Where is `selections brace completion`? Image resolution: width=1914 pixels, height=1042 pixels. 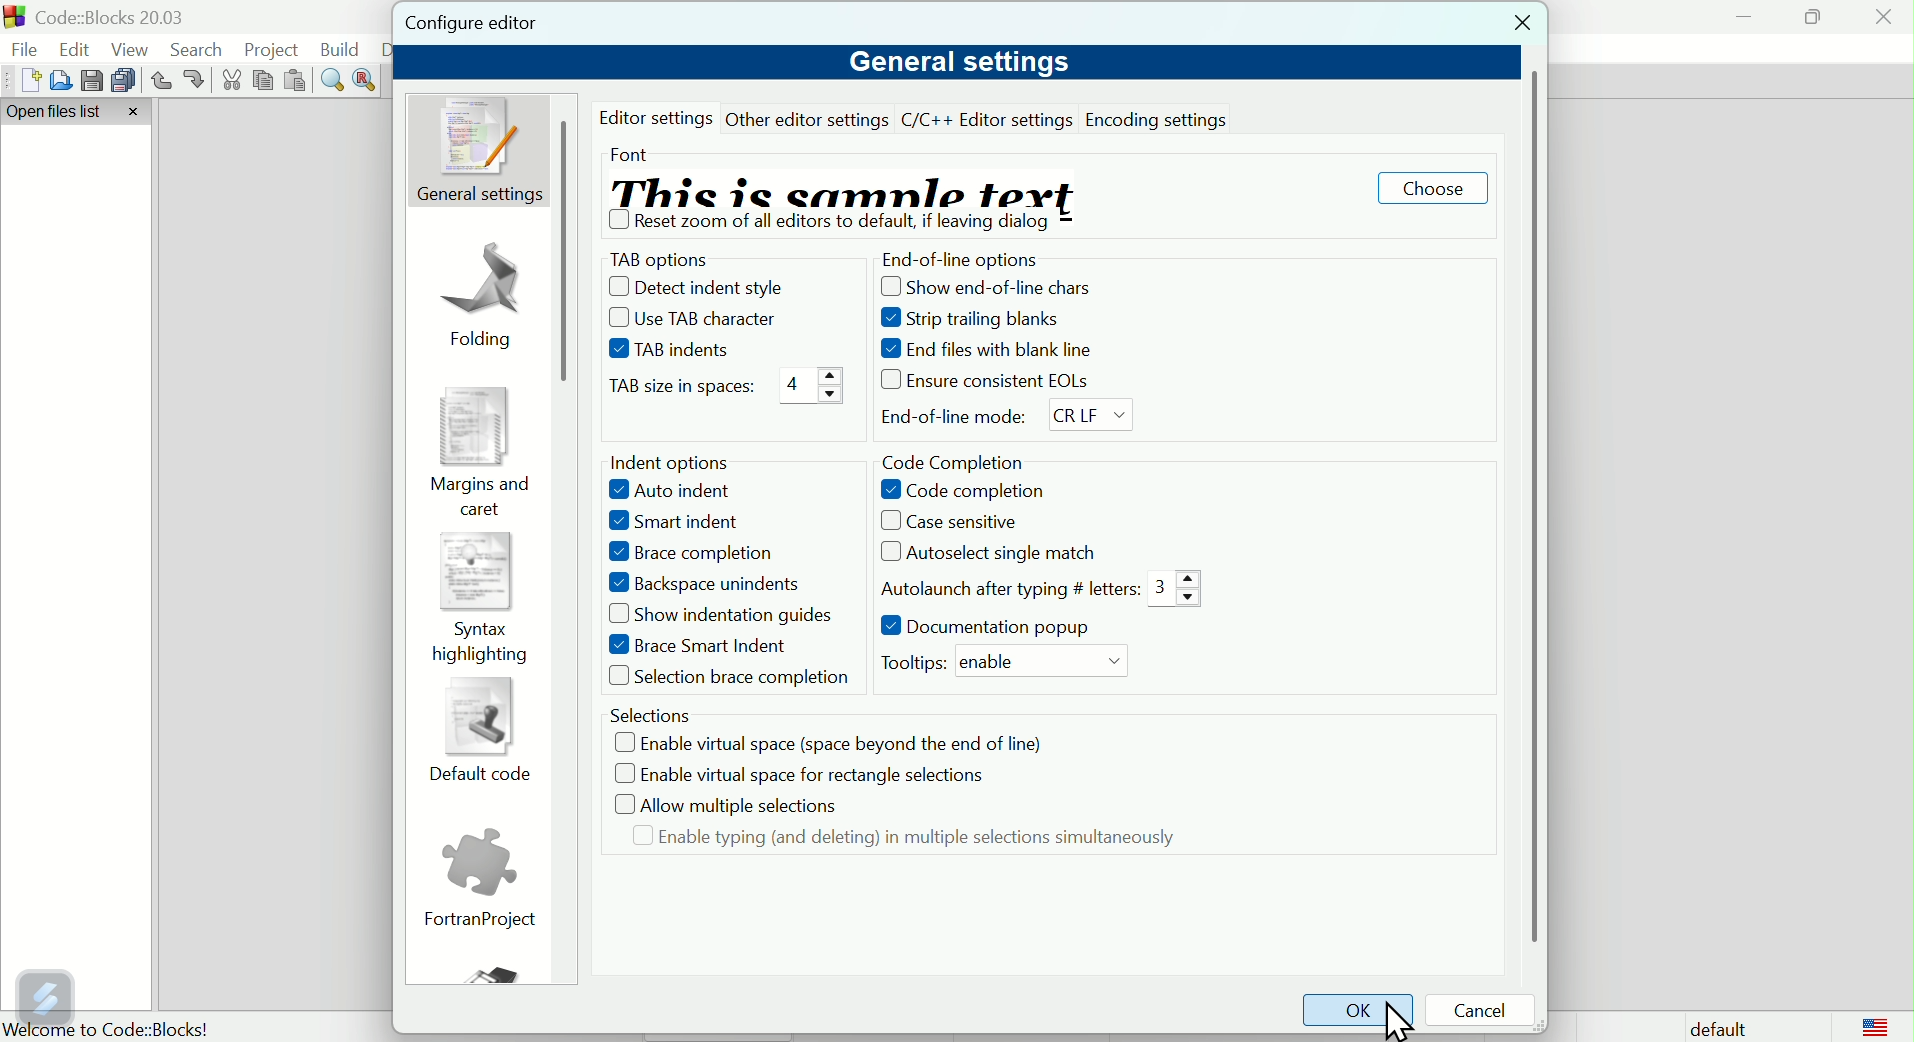 selections brace completion is located at coordinates (722, 679).